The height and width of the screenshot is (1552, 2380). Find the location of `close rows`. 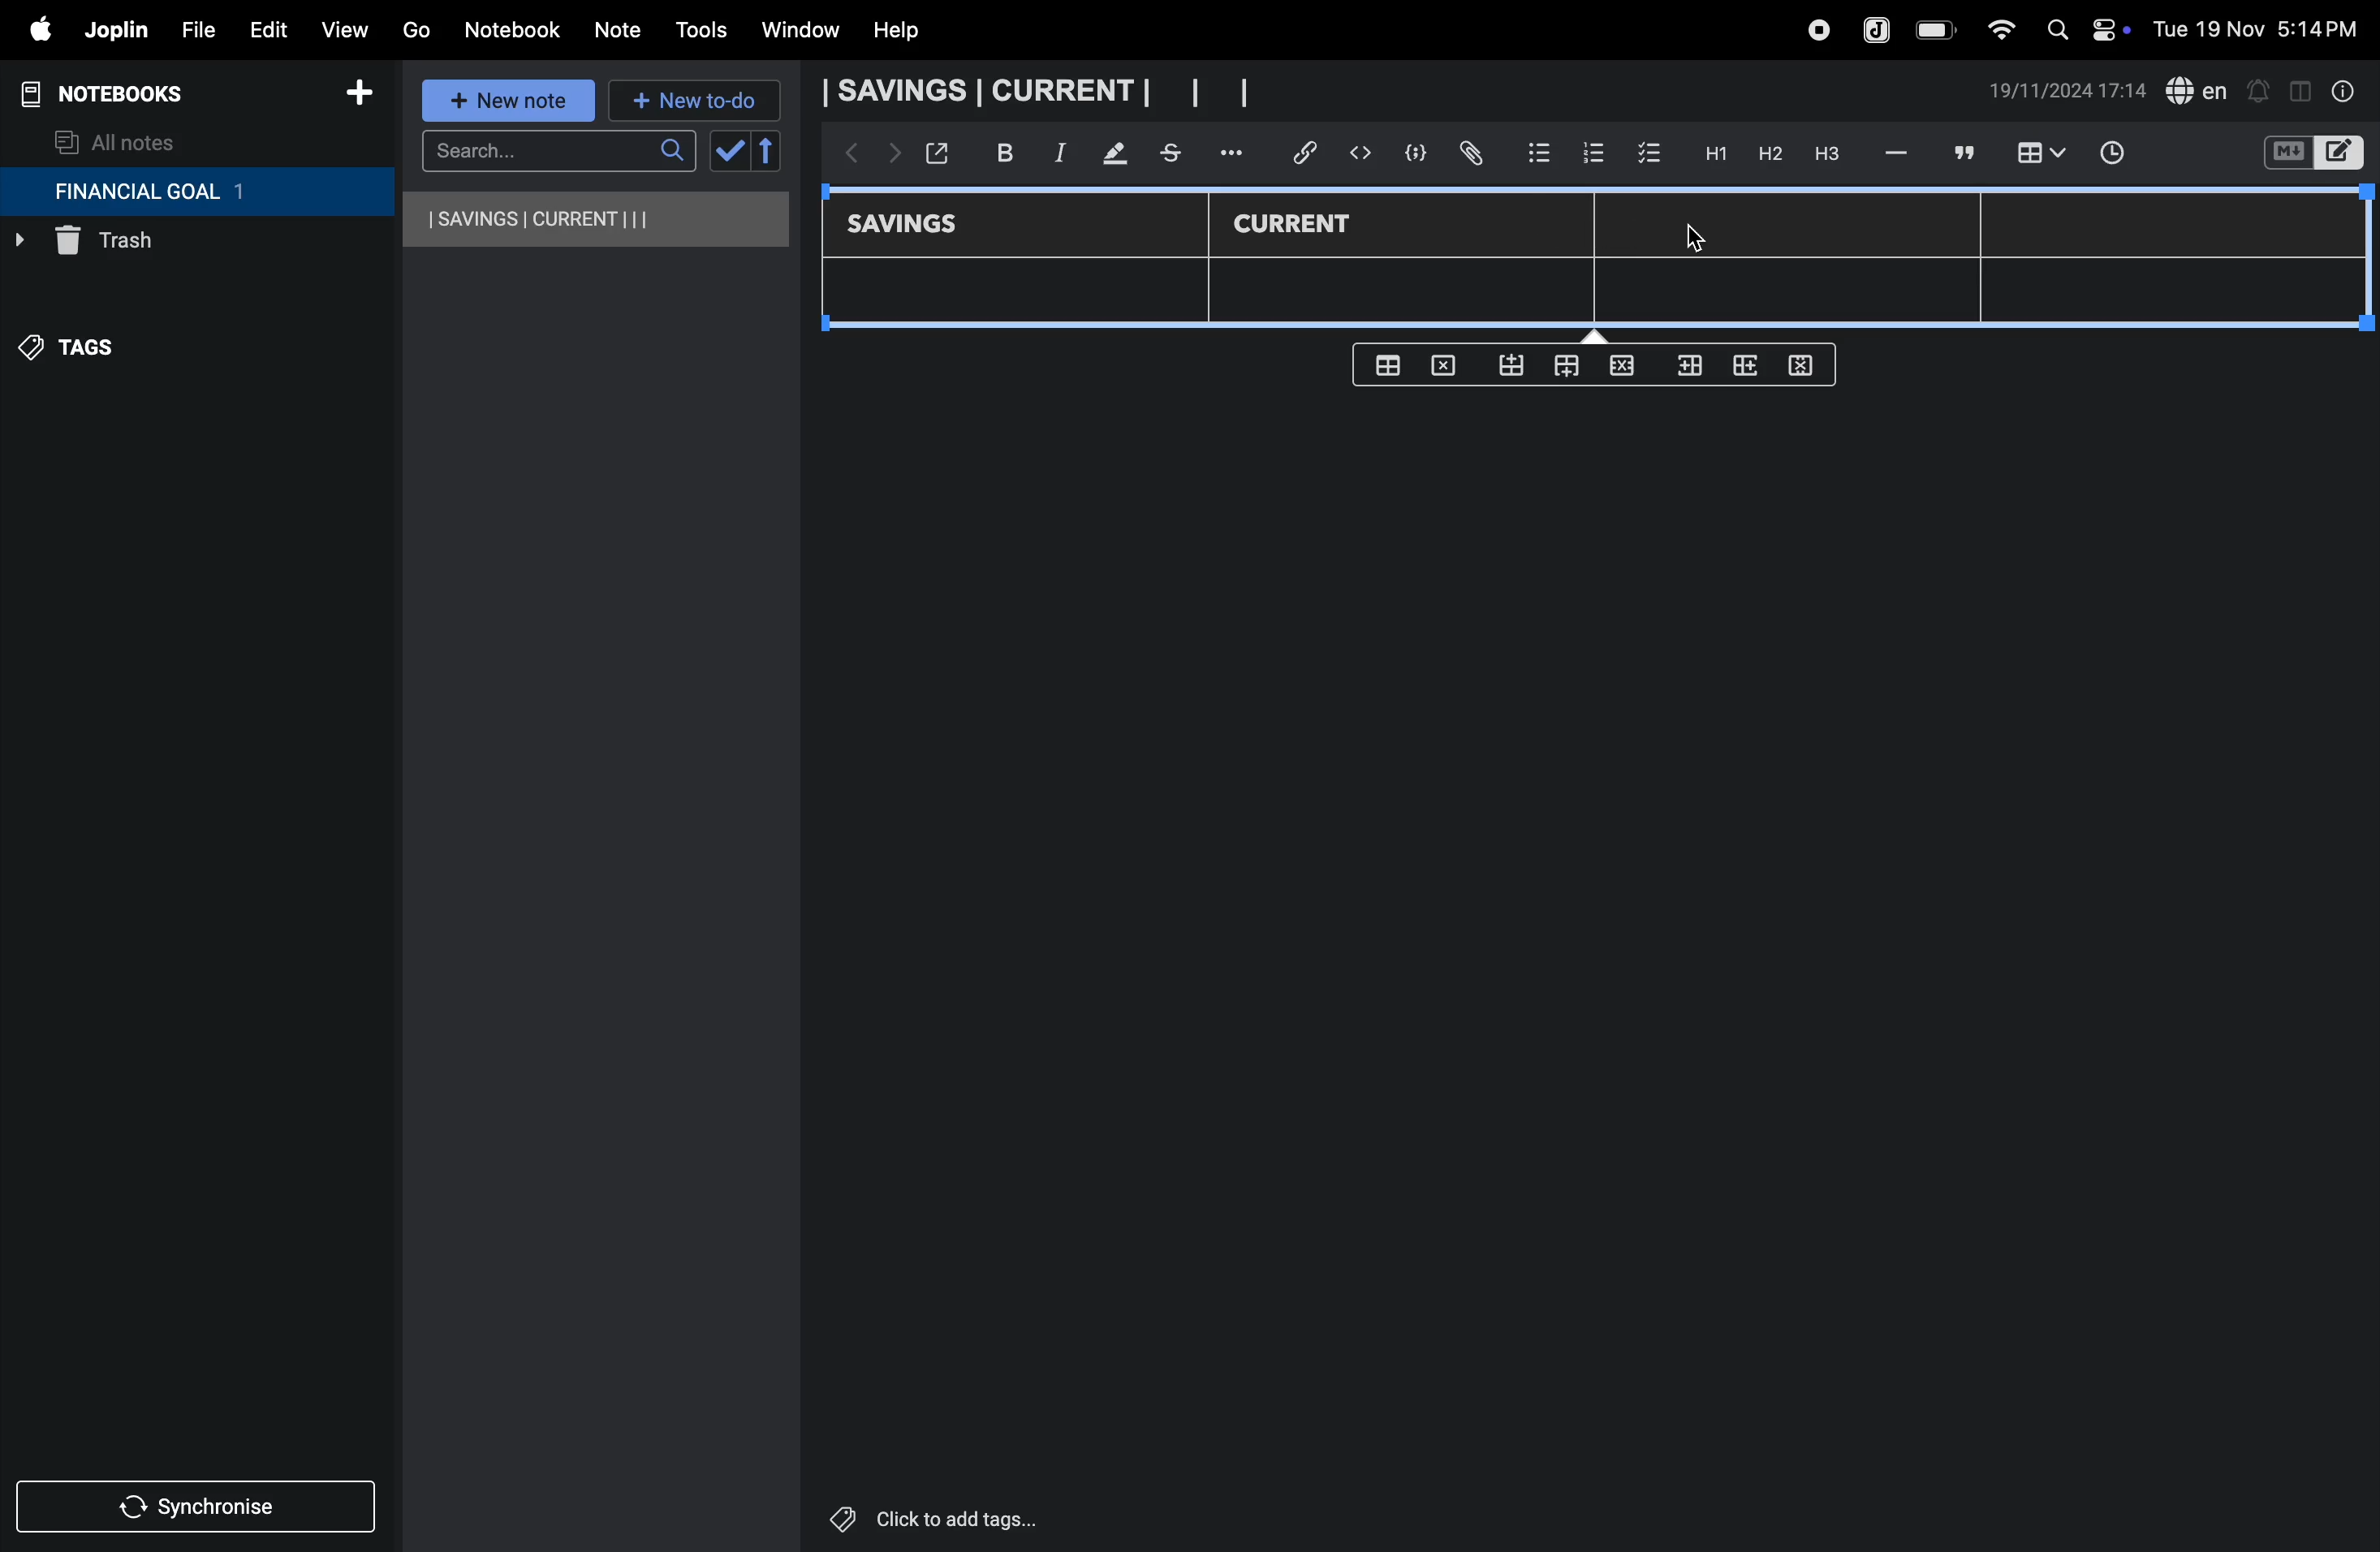

close rows is located at coordinates (1619, 369).